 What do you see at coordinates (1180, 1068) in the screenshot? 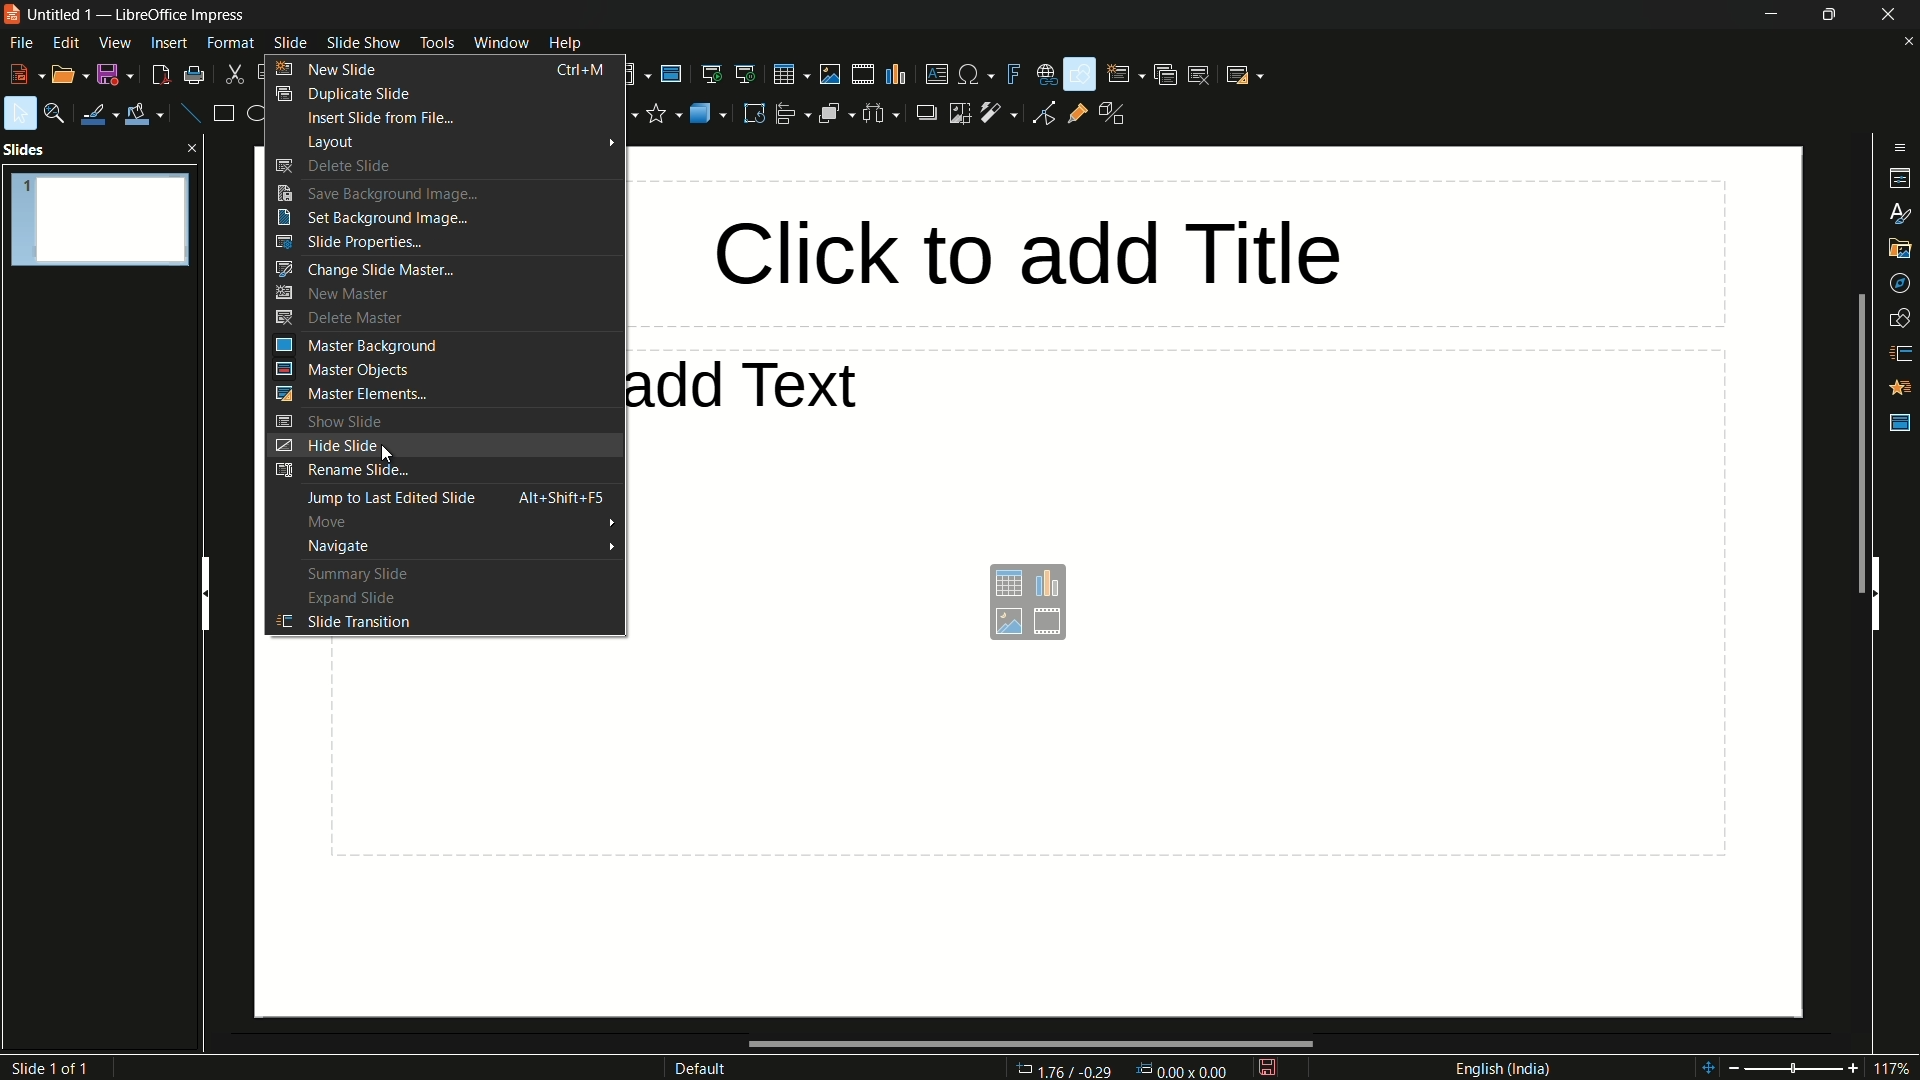
I see `width & height of selected object` at bounding box center [1180, 1068].